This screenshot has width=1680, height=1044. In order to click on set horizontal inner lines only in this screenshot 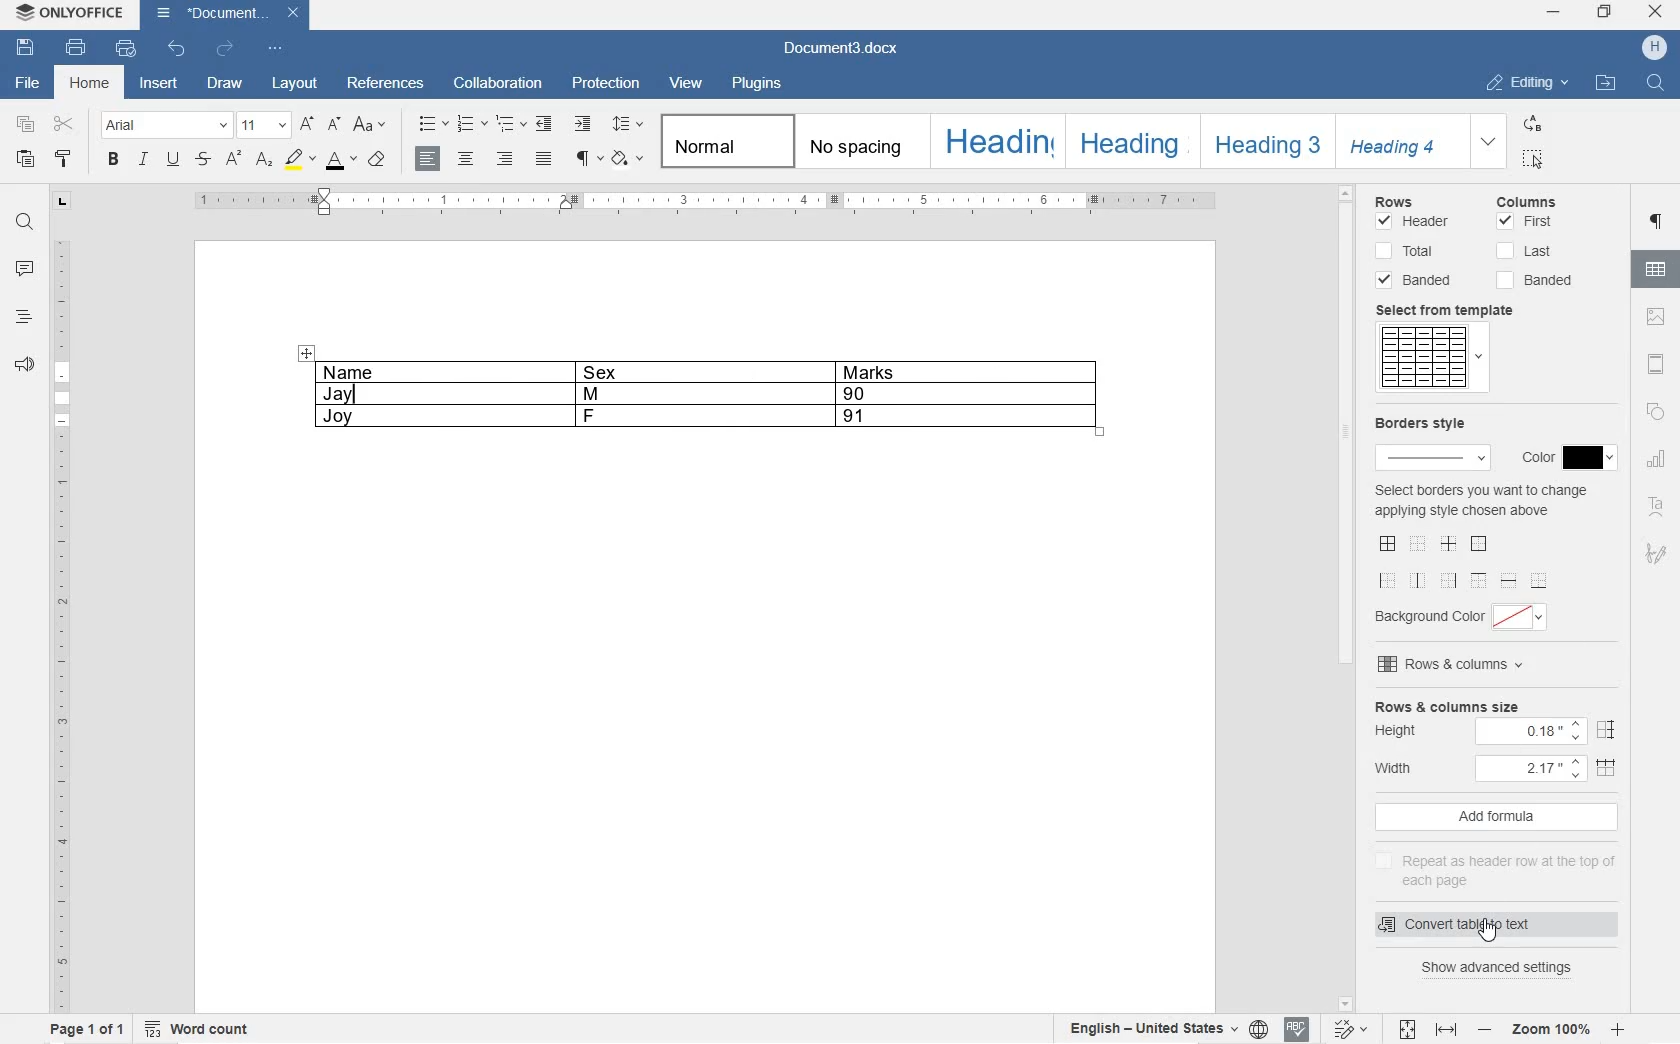, I will do `click(1508, 579)`.